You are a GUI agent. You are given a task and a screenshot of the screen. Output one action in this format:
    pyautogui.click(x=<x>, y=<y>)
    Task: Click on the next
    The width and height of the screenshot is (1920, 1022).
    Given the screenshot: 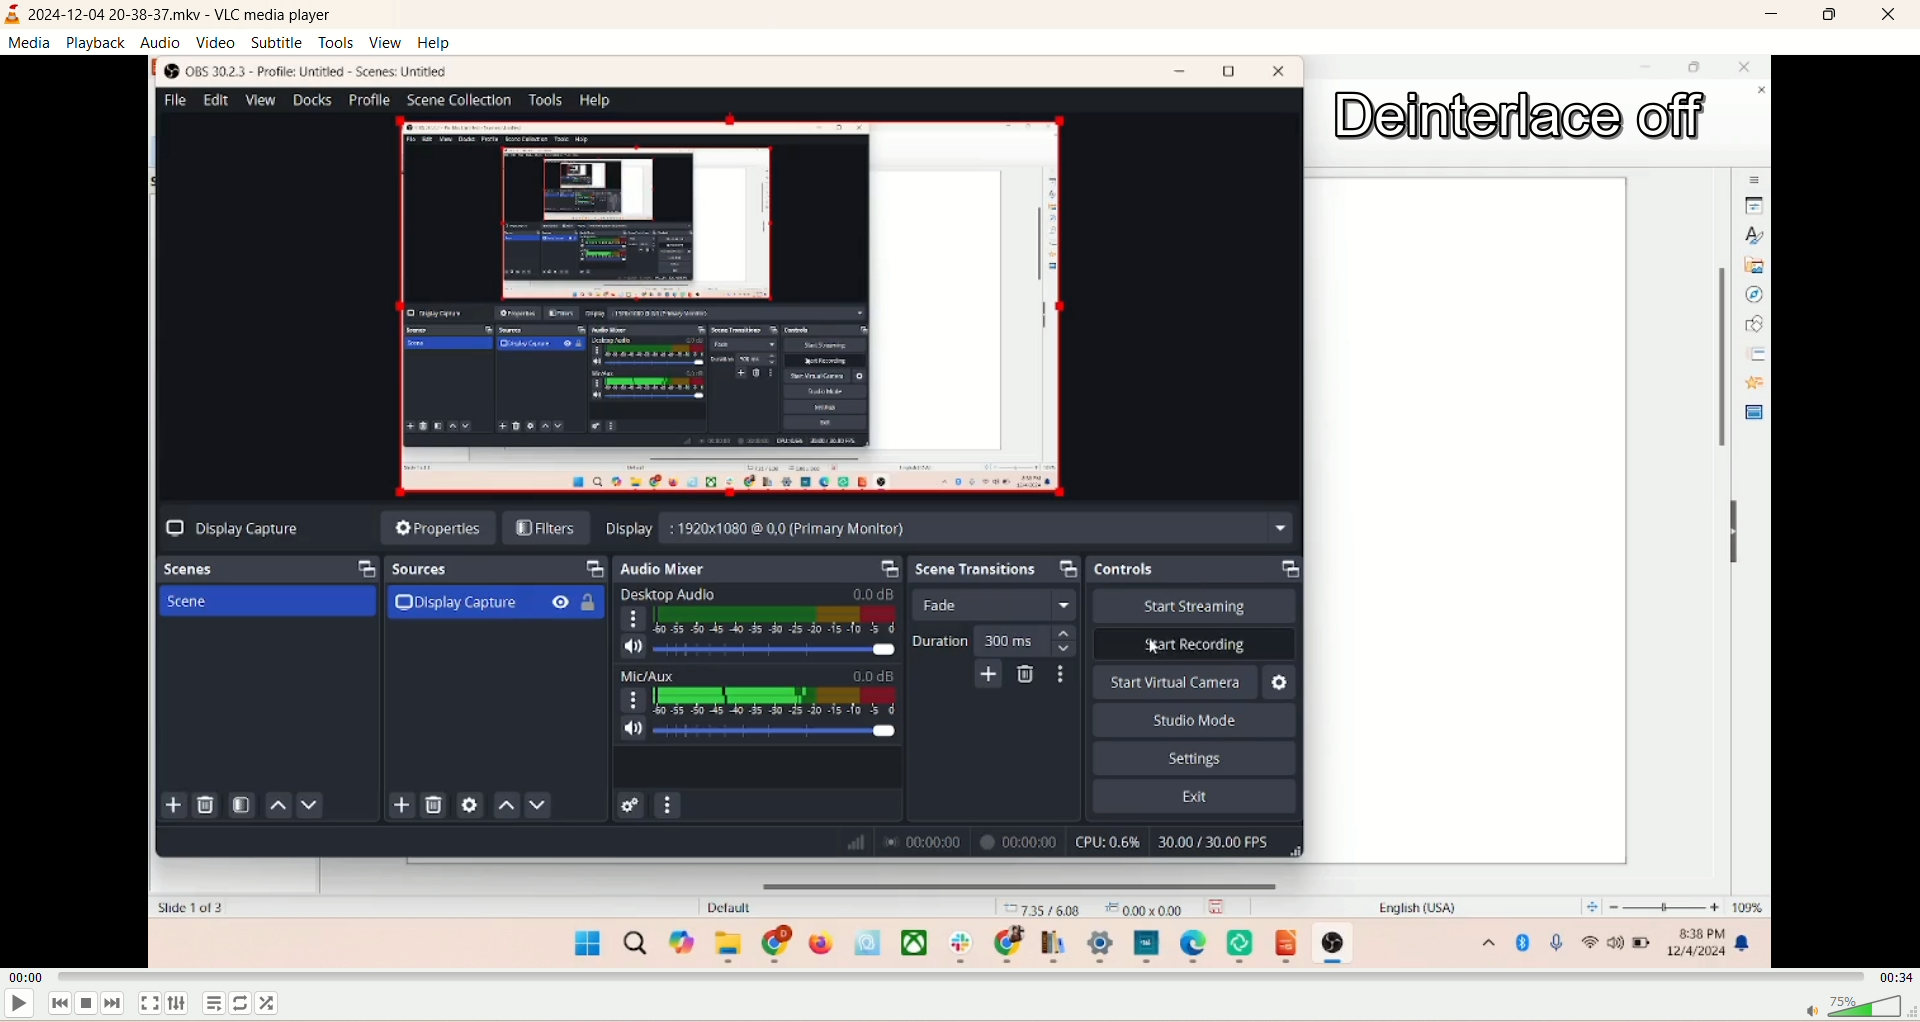 What is the action you would take?
    pyautogui.click(x=123, y=1004)
    